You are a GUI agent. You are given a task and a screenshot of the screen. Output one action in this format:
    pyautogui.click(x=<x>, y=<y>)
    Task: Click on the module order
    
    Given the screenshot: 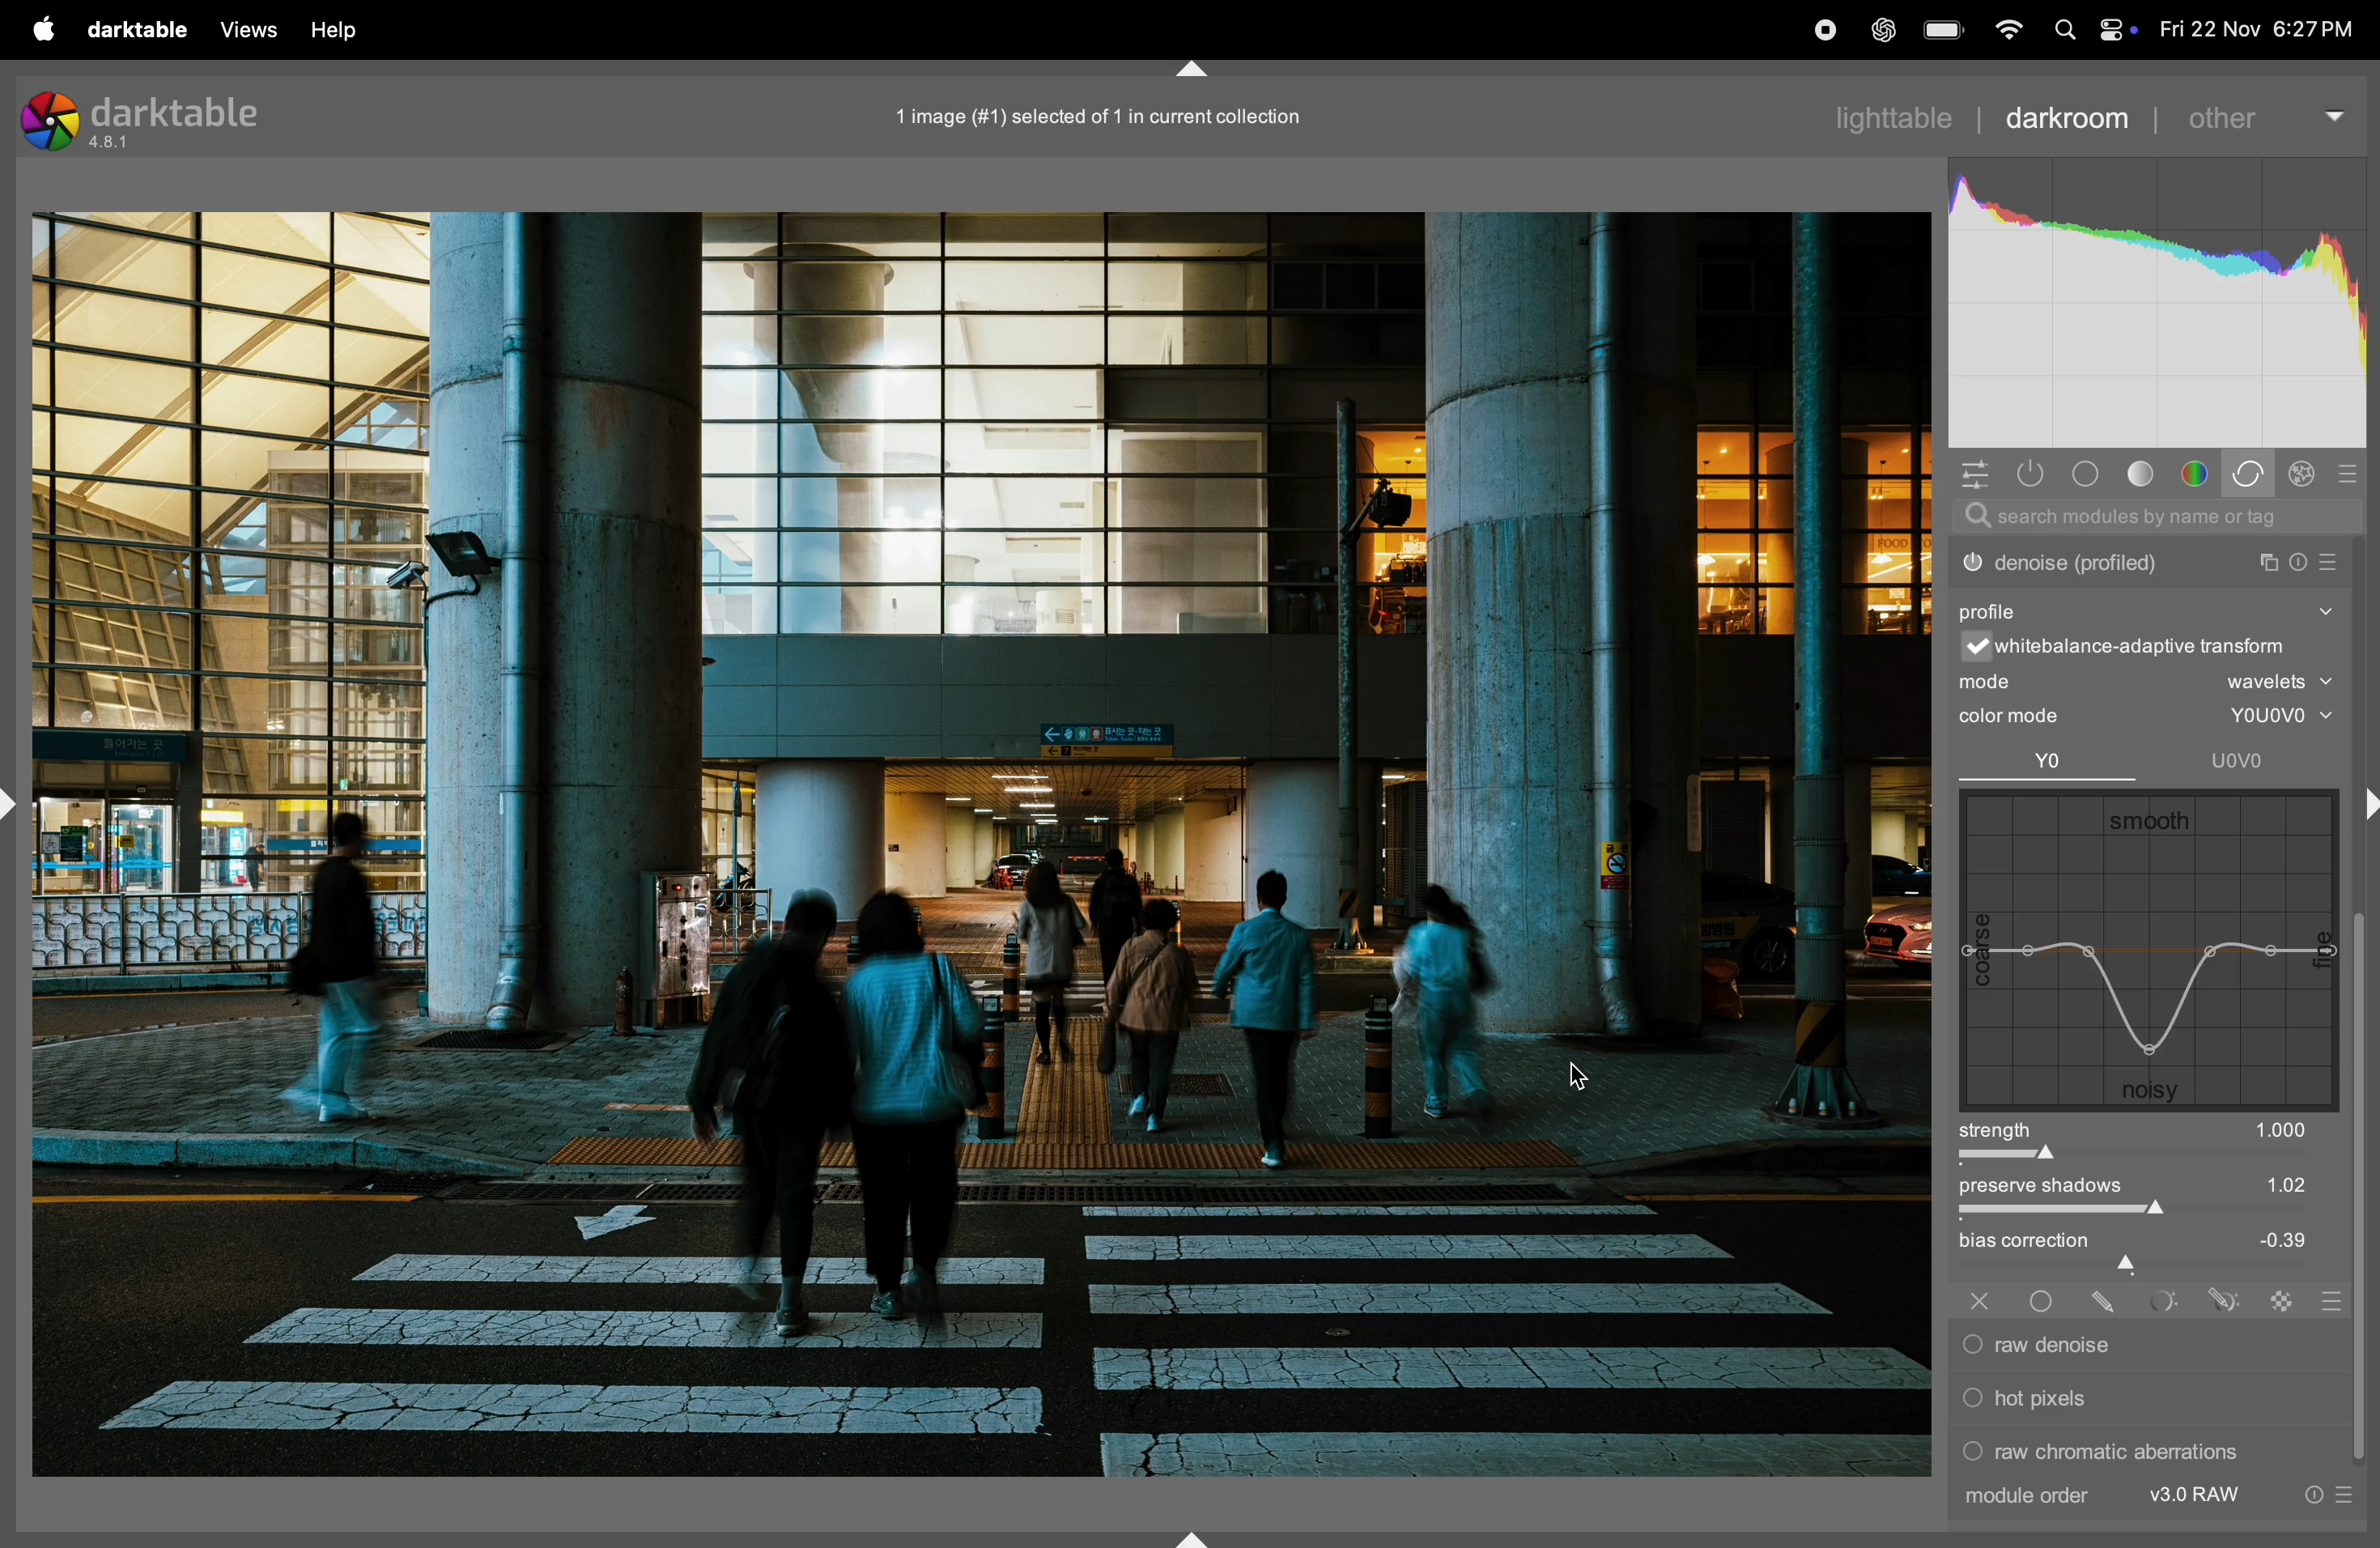 What is the action you would take?
    pyautogui.click(x=2095, y=1496)
    